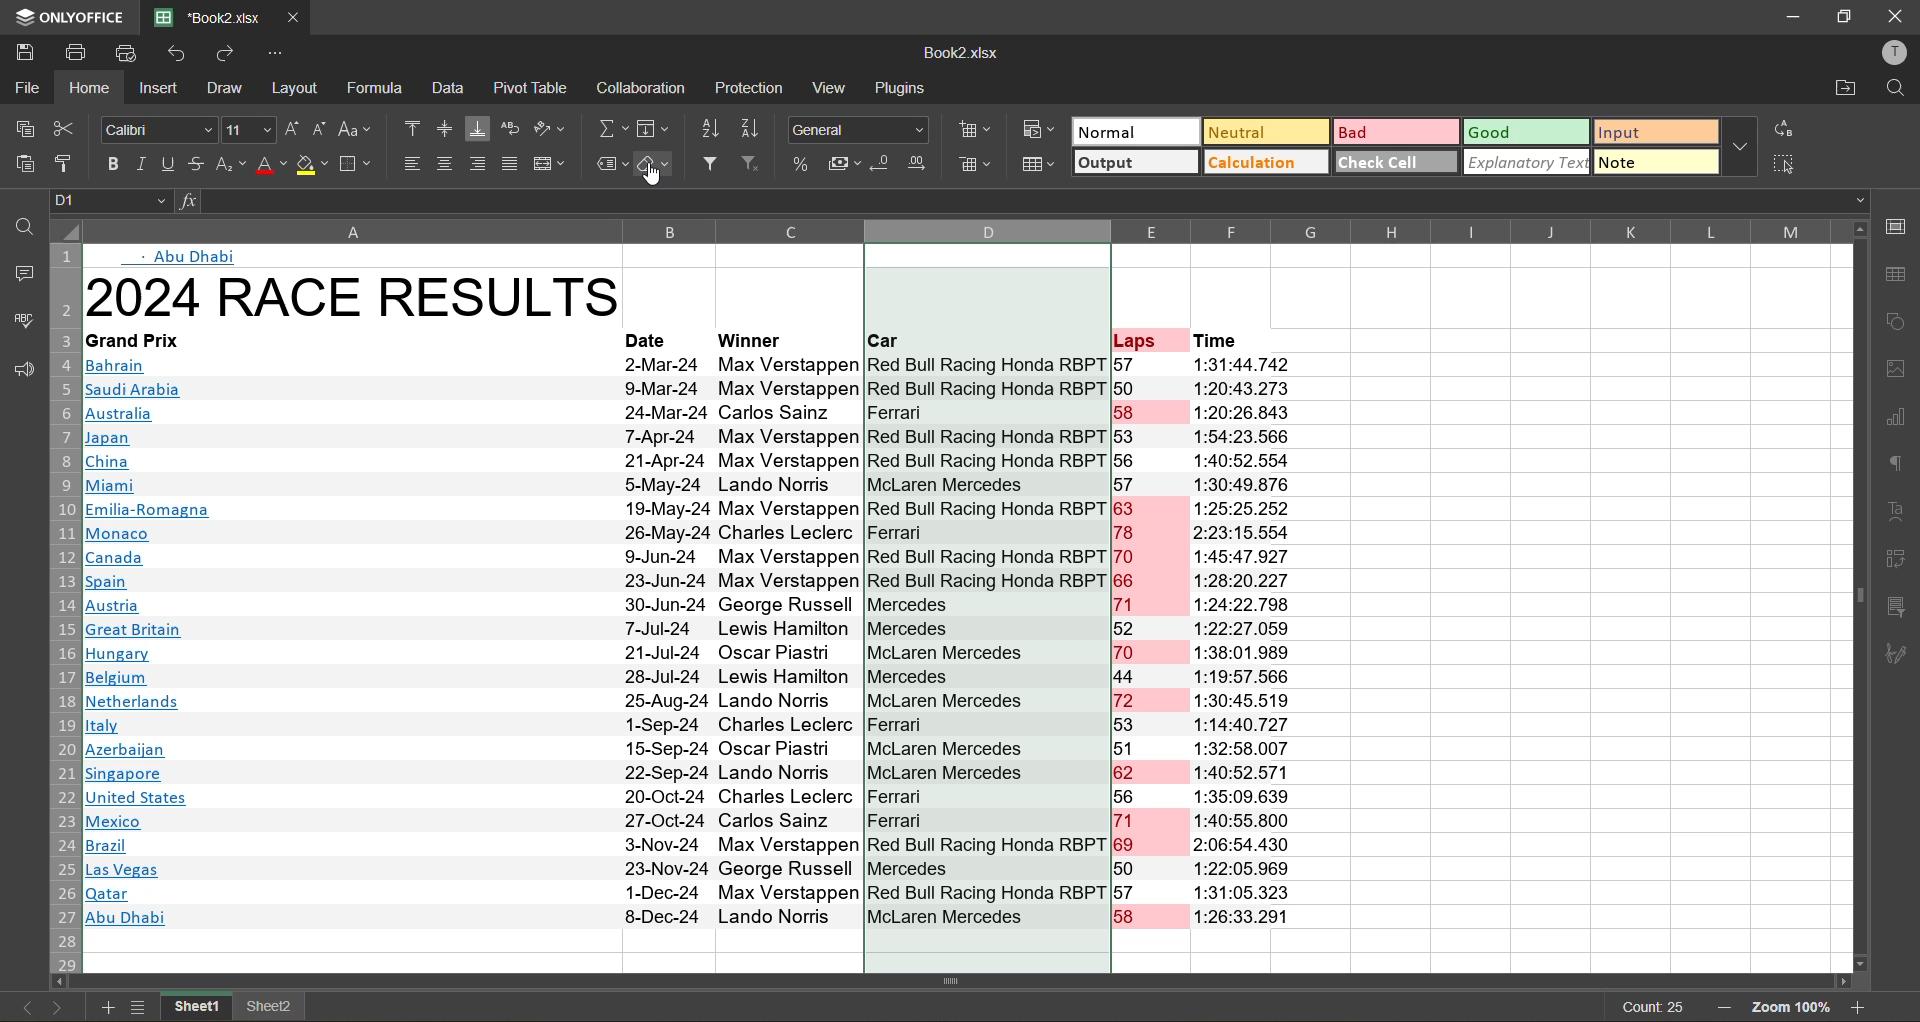 This screenshot has height=1022, width=1920. I want to click on check cell, so click(1396, 164).